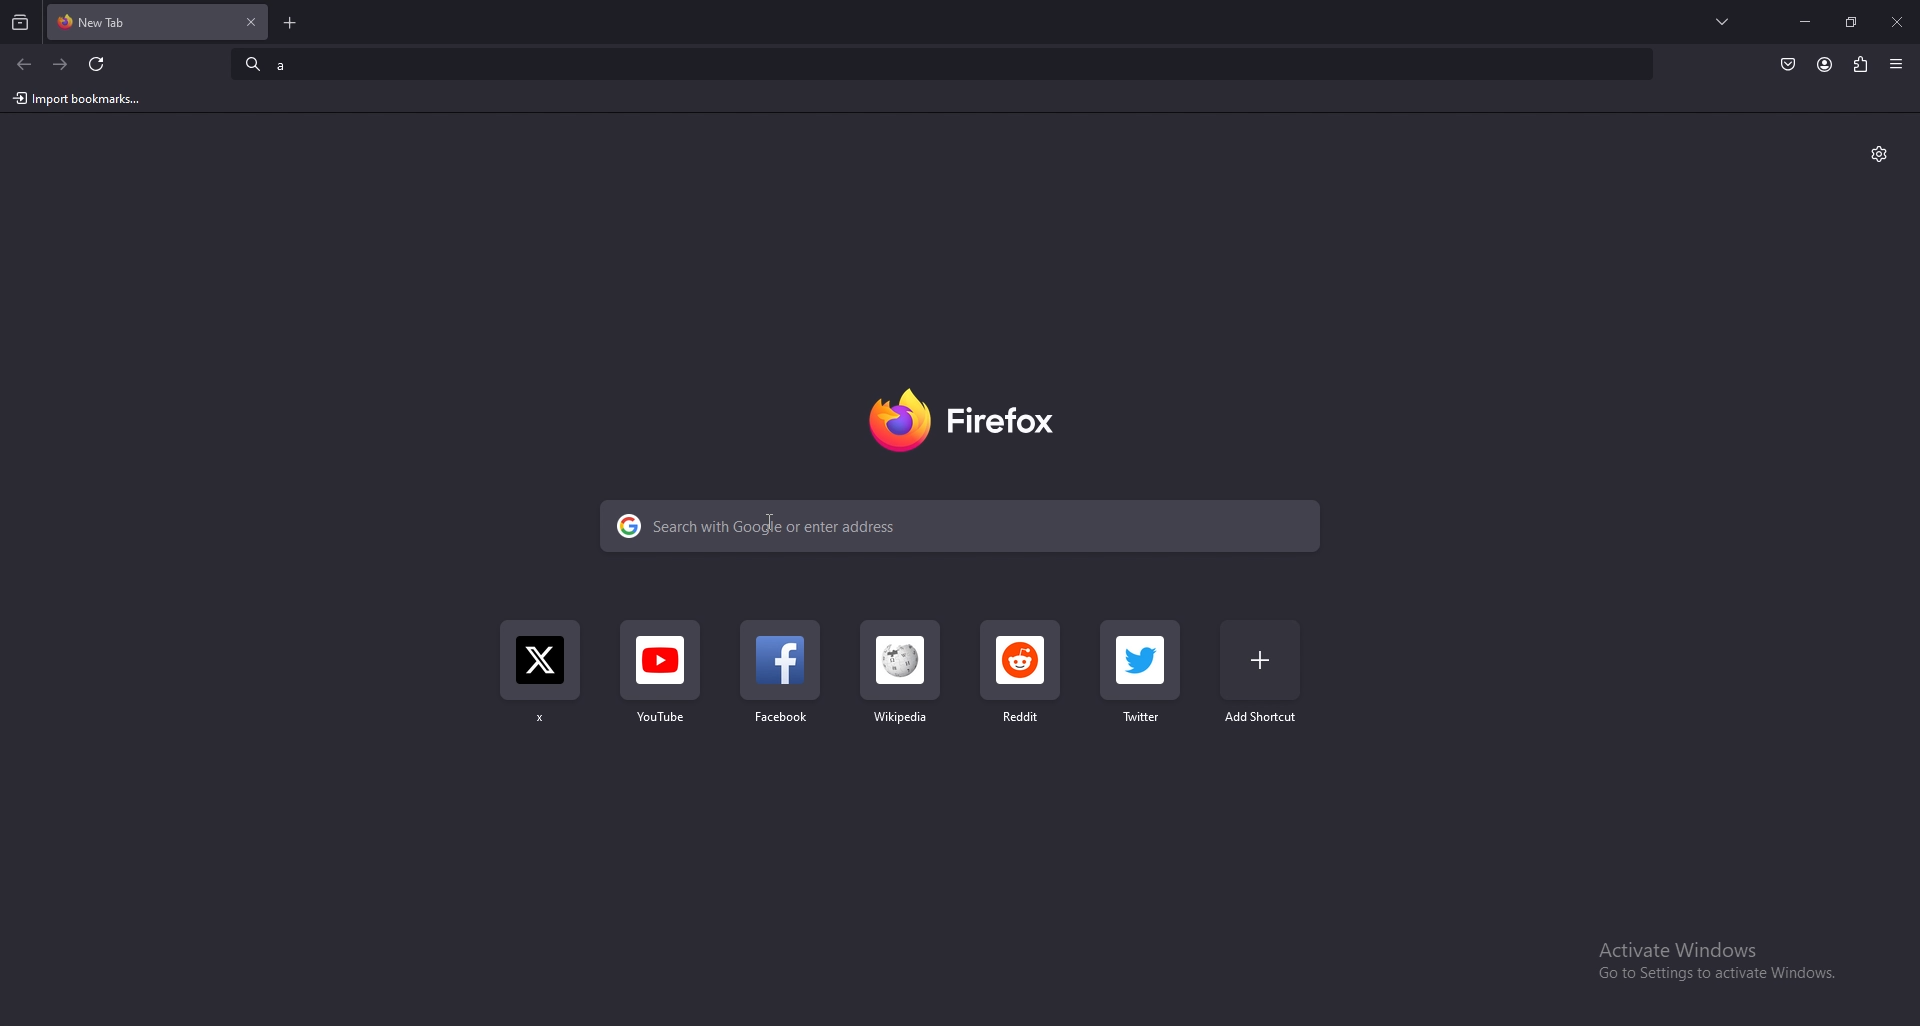 The height and width of the screenshot is (1026, 1920). What do you see at coordinates (1896, 24) in the screenshot?
I see `close` at bounding box center [1896, 24].